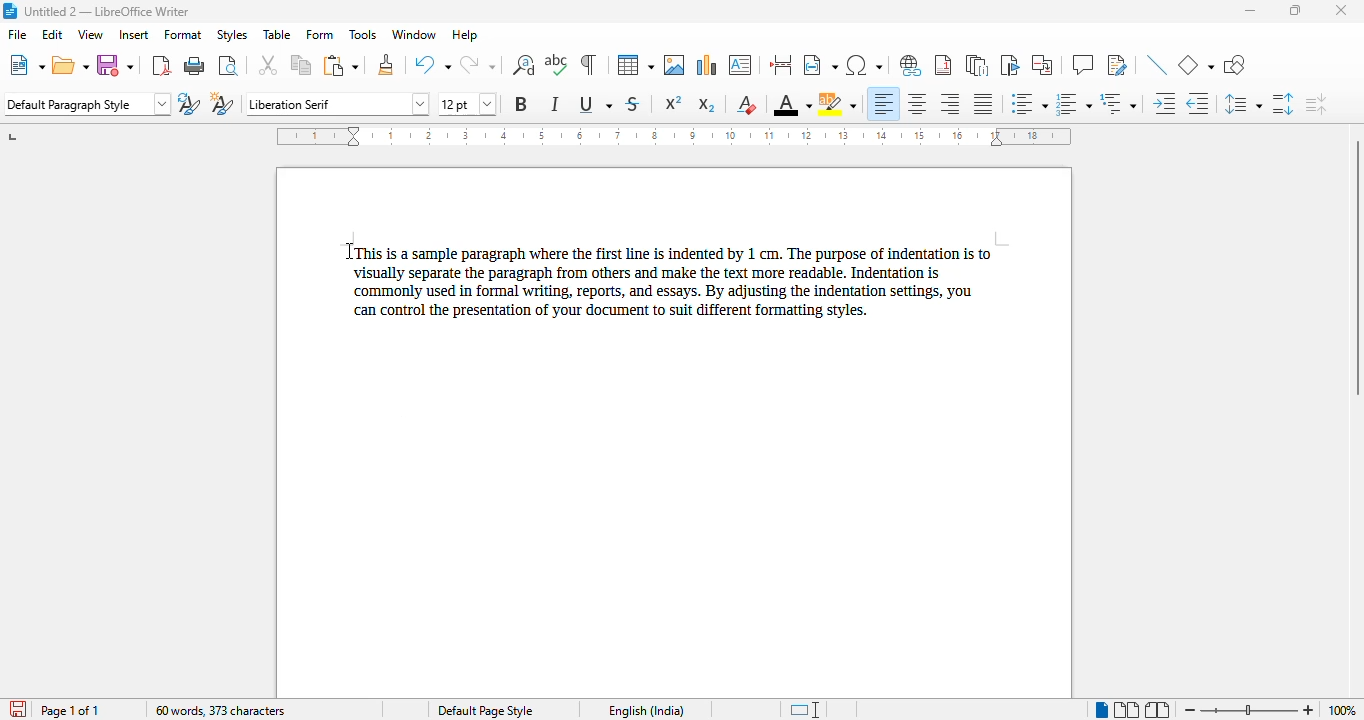 This screenshot has height=720, width=1364. Describe the element at coordinates (432, 64) in the screenshot. I see `undo` at that location.